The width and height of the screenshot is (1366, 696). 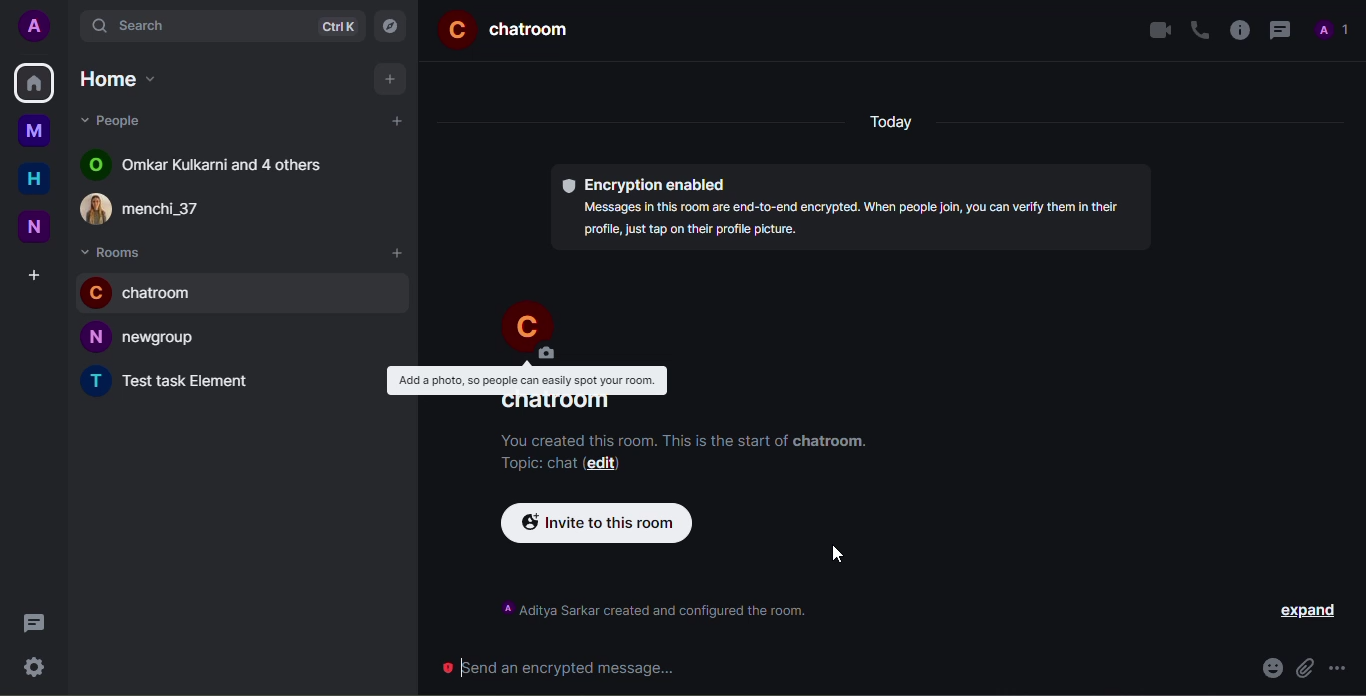 What do you see at coordinates (34, 180) in the screenshot?
I see `home` at bounding box center [34, 180].